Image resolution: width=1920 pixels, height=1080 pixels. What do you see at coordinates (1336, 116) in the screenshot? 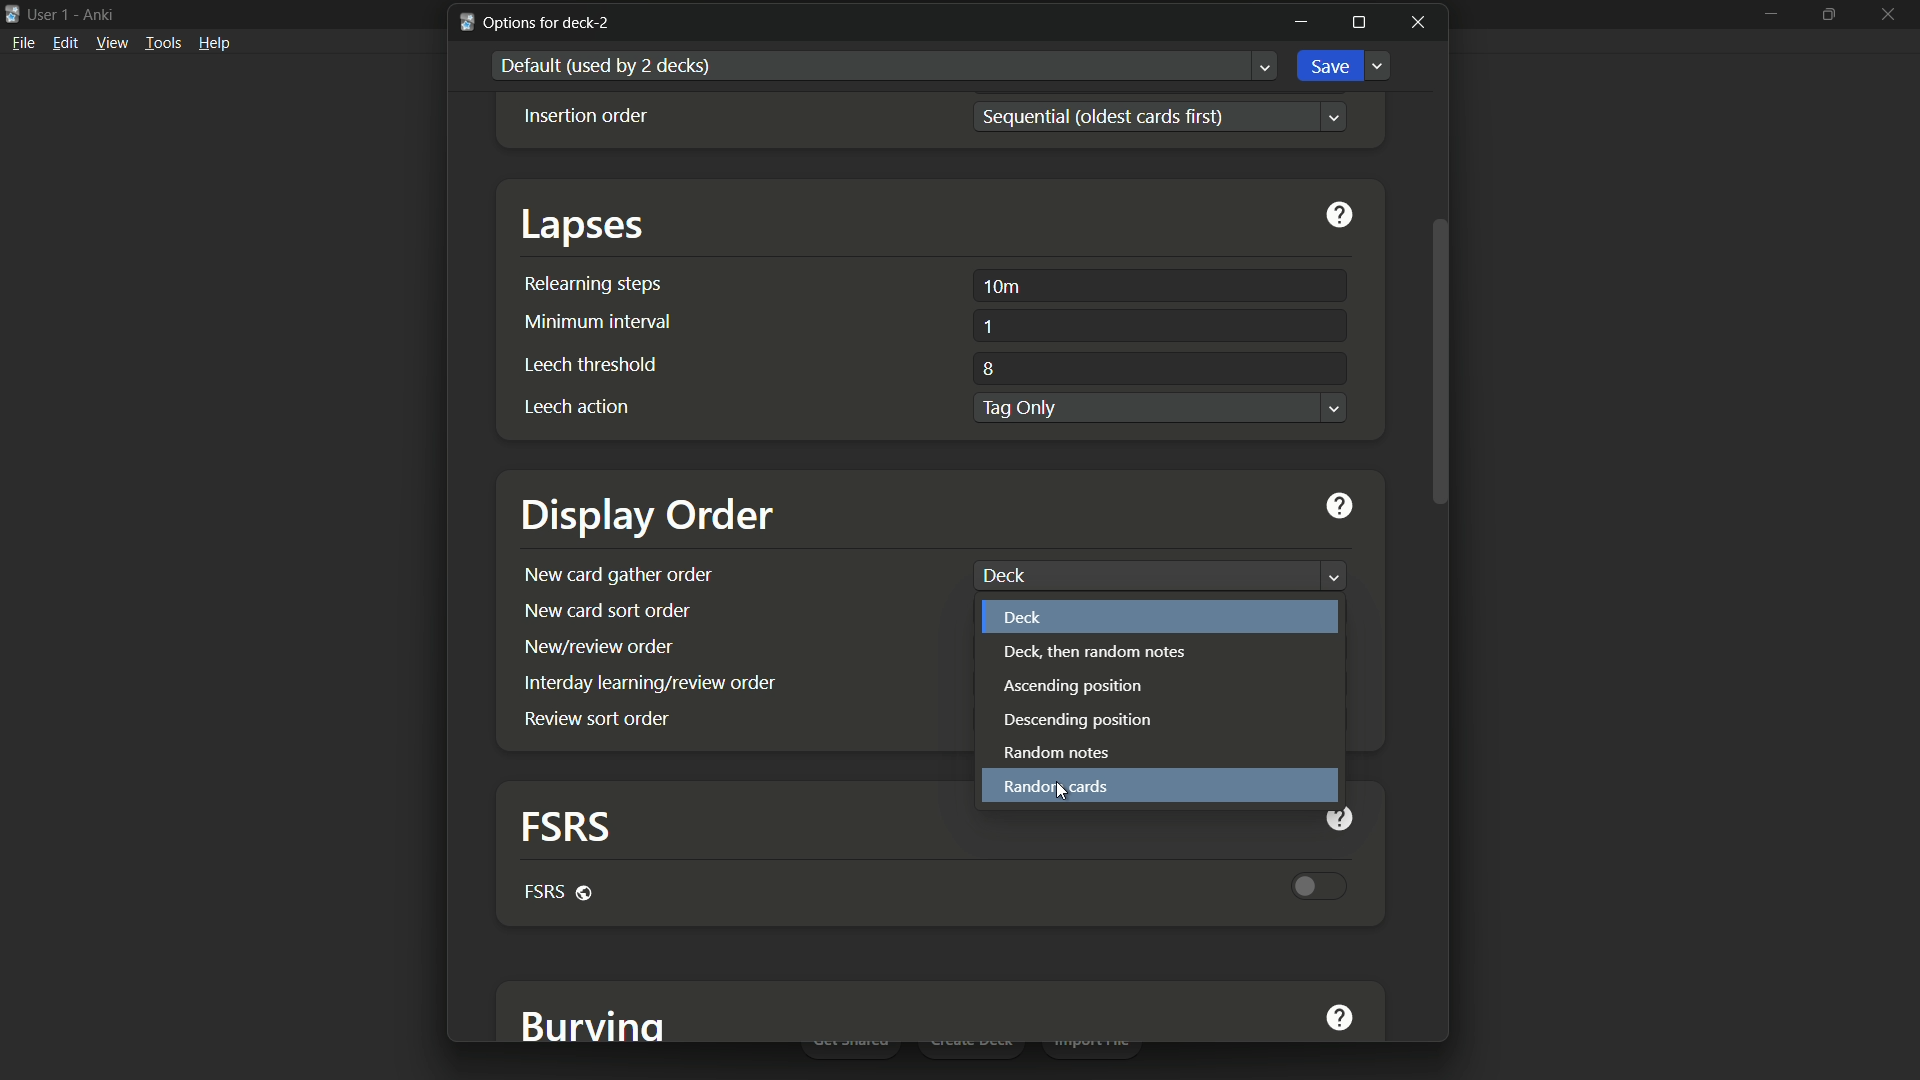
I see `Dropdown` at bounding box center [1336, 116].